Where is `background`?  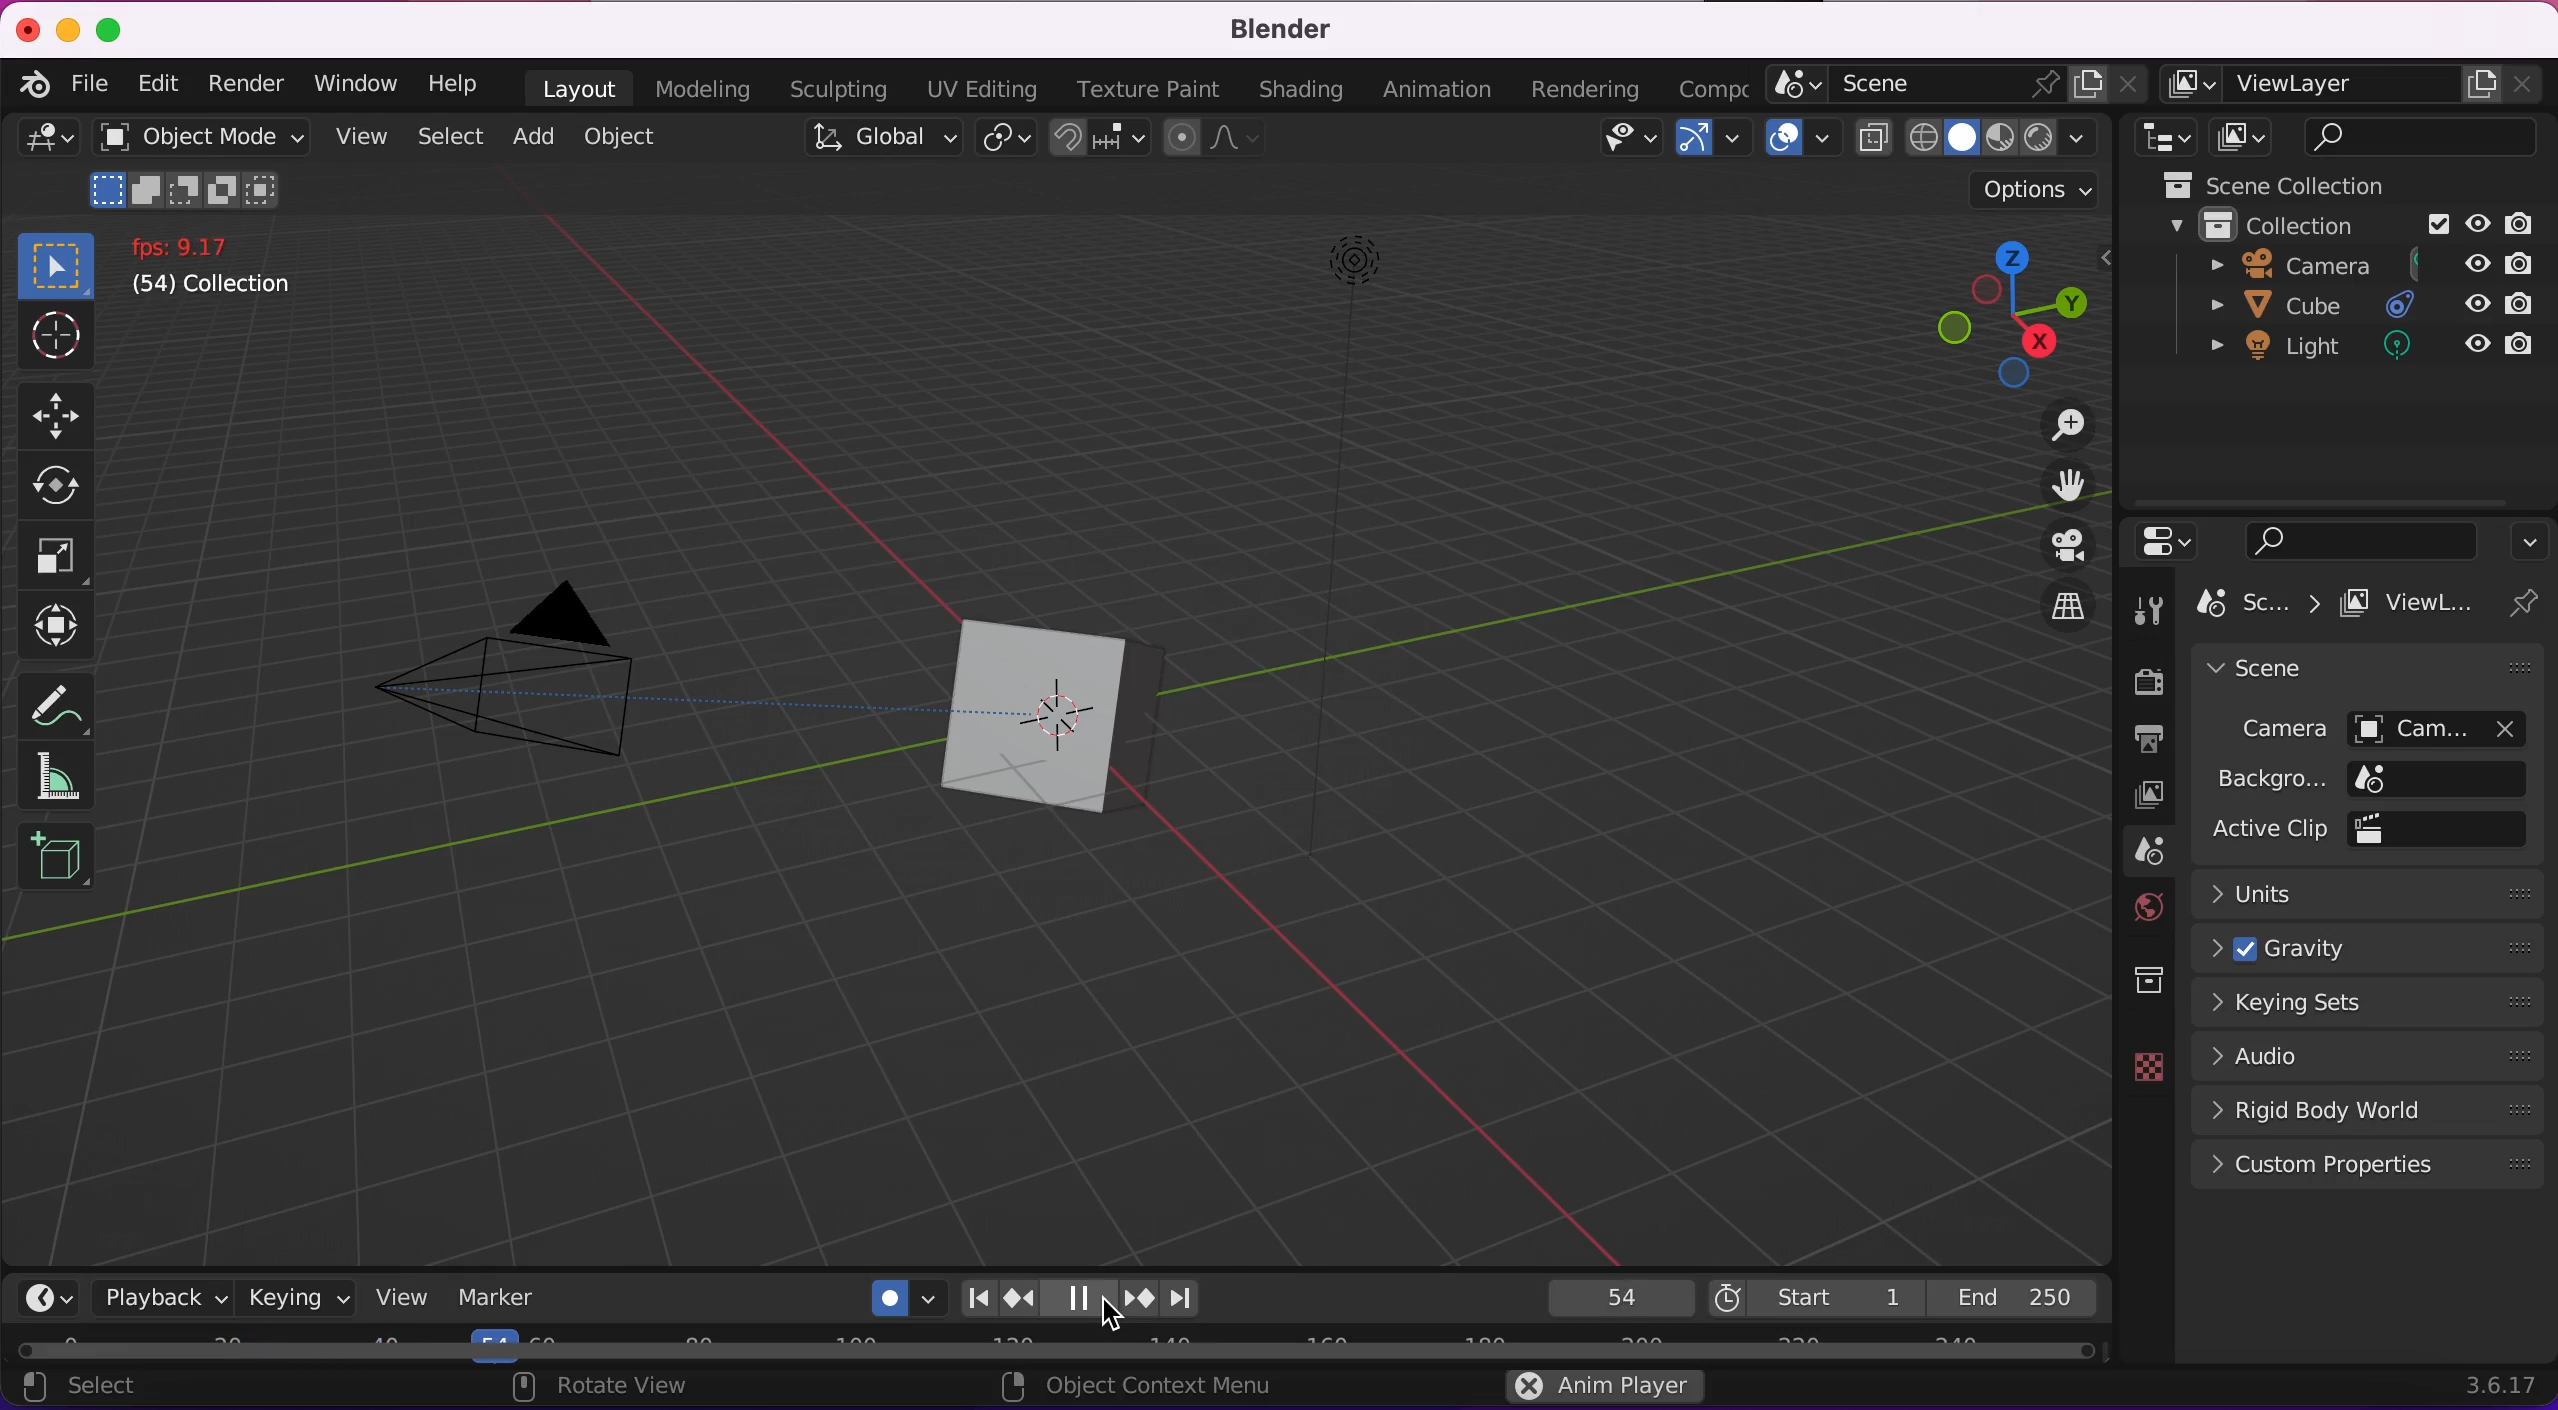 background is located at coordinates (2365, 780).